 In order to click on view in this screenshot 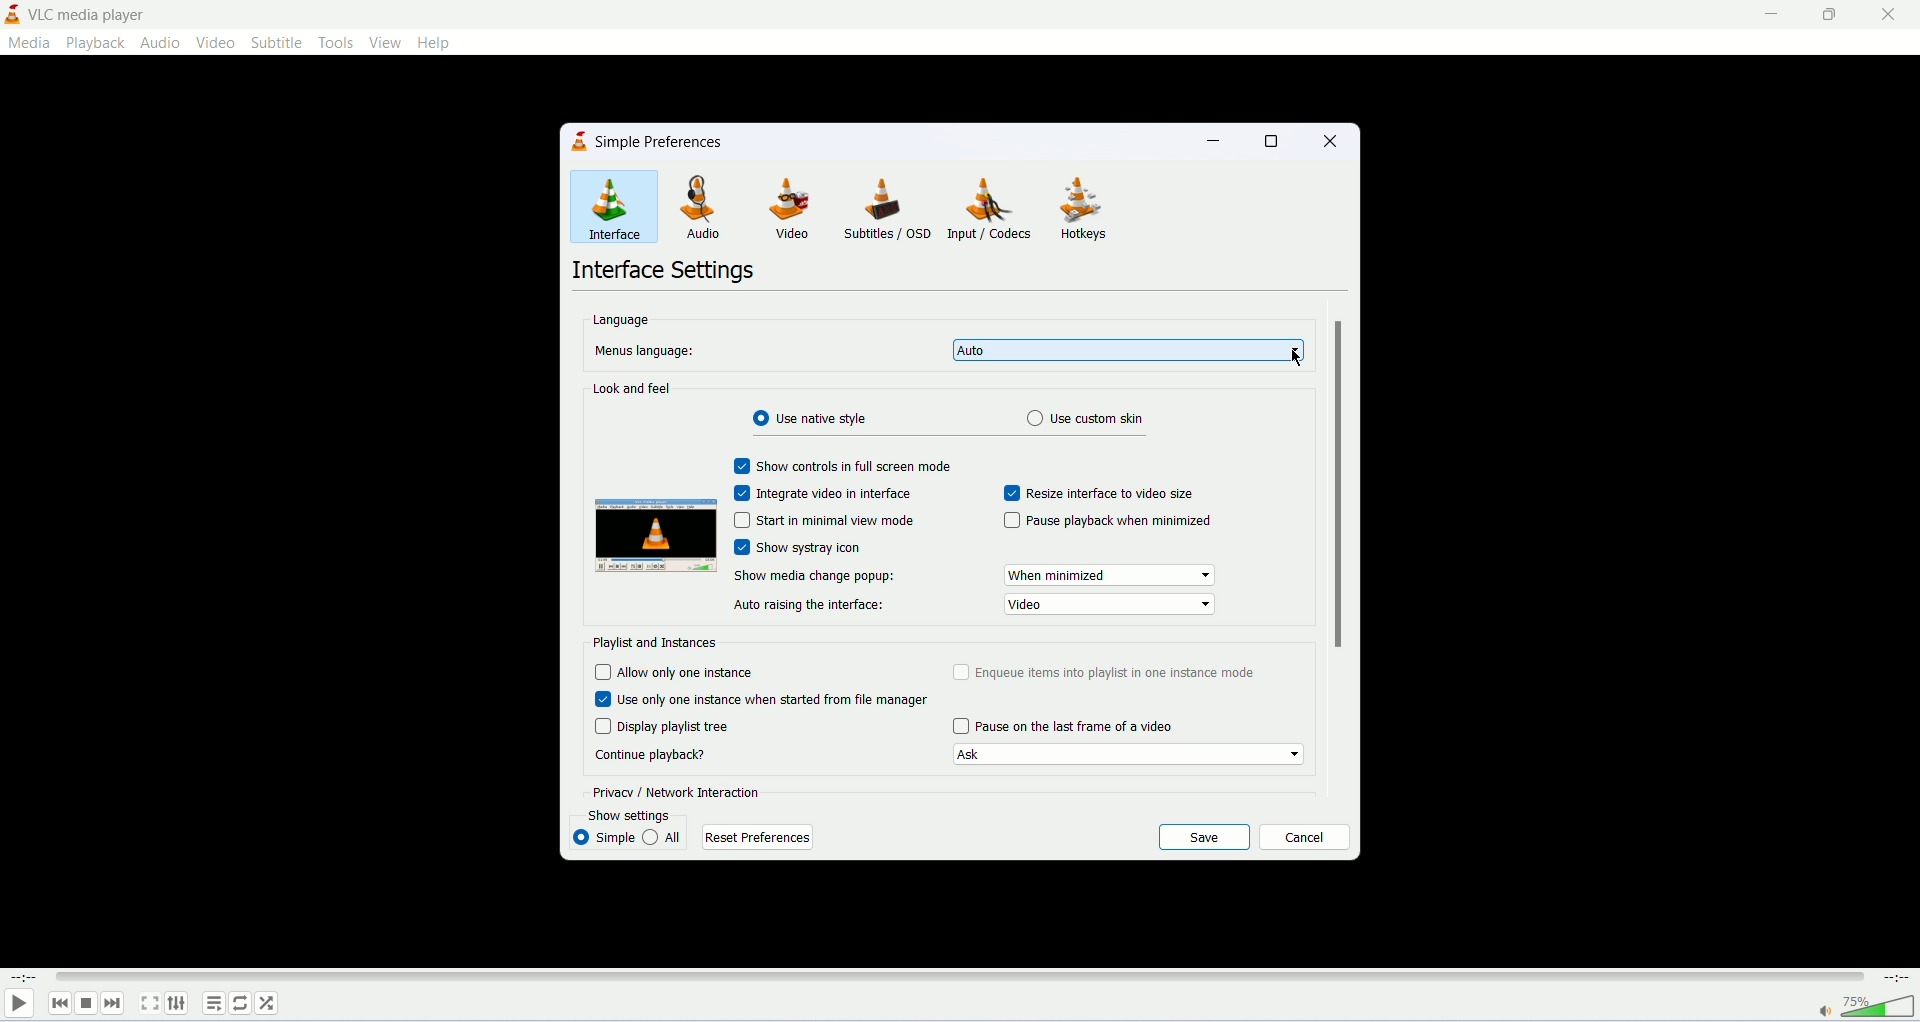, I will do `click(385, 42)`.